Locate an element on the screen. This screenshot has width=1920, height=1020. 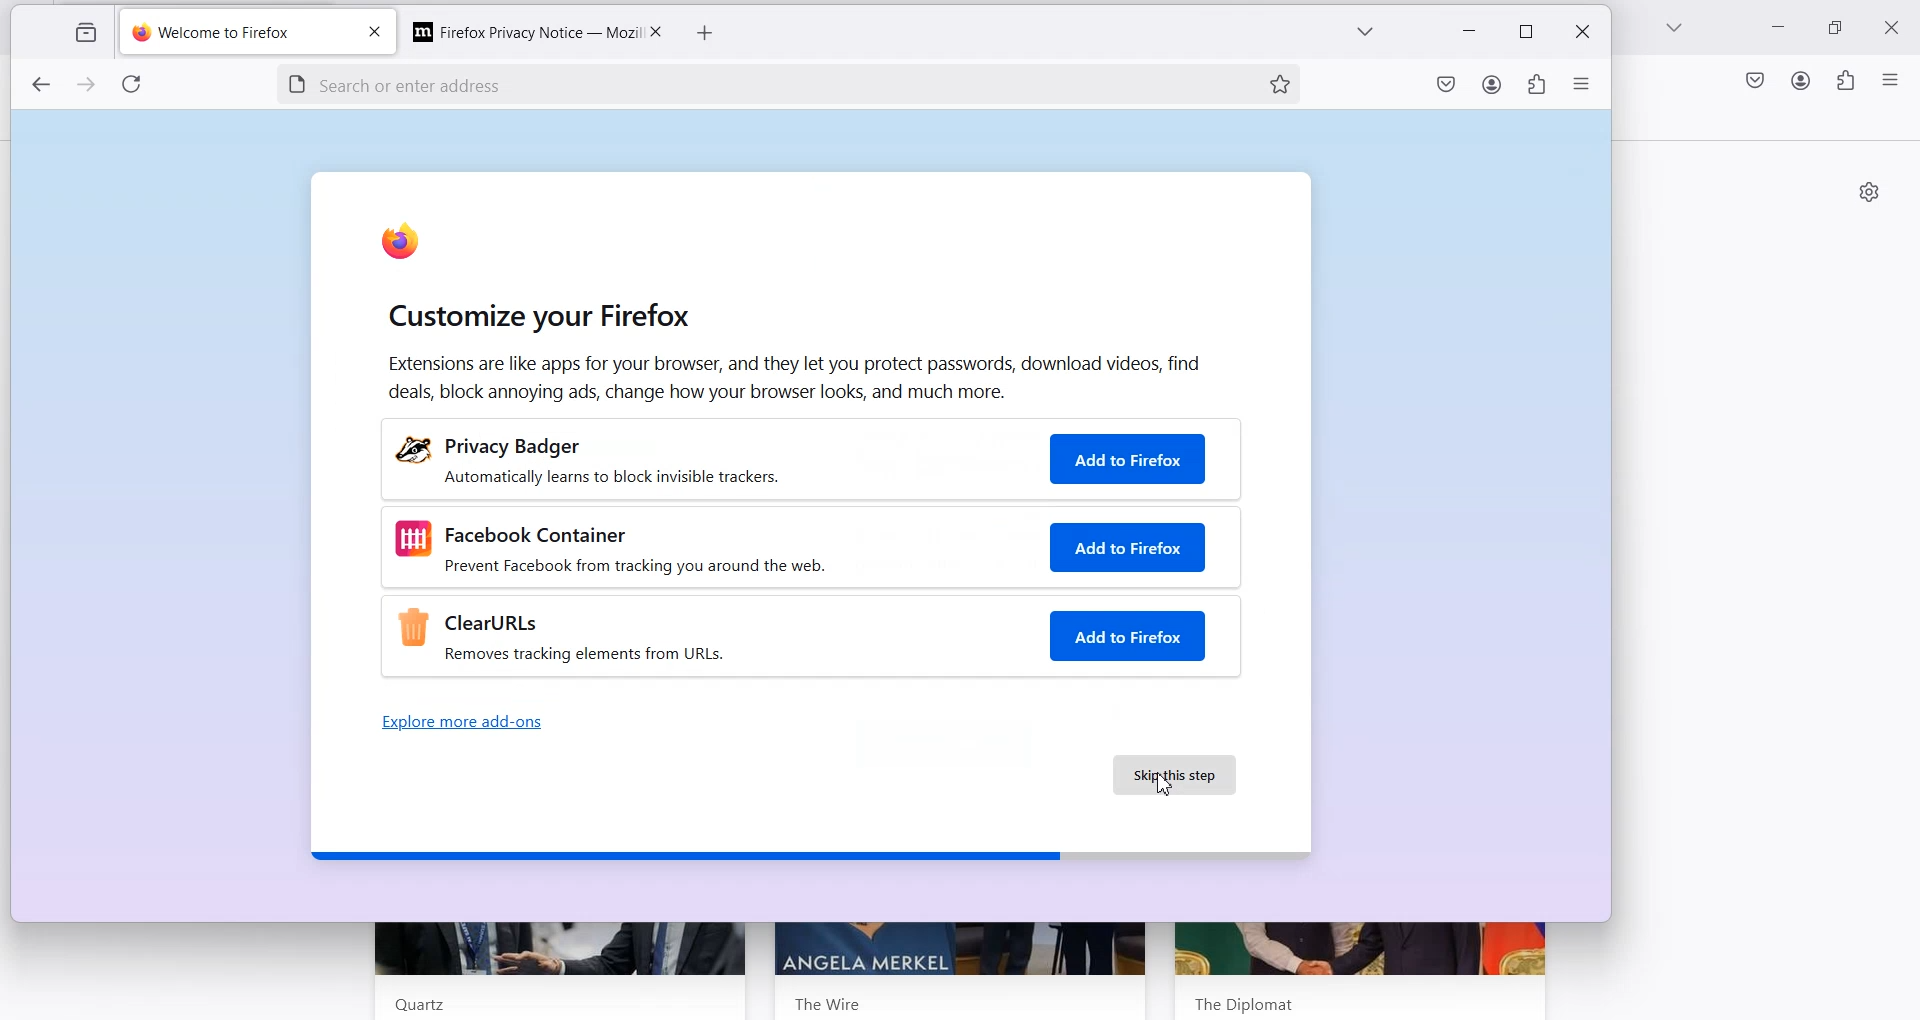
close is located at coordinates (373, 34).